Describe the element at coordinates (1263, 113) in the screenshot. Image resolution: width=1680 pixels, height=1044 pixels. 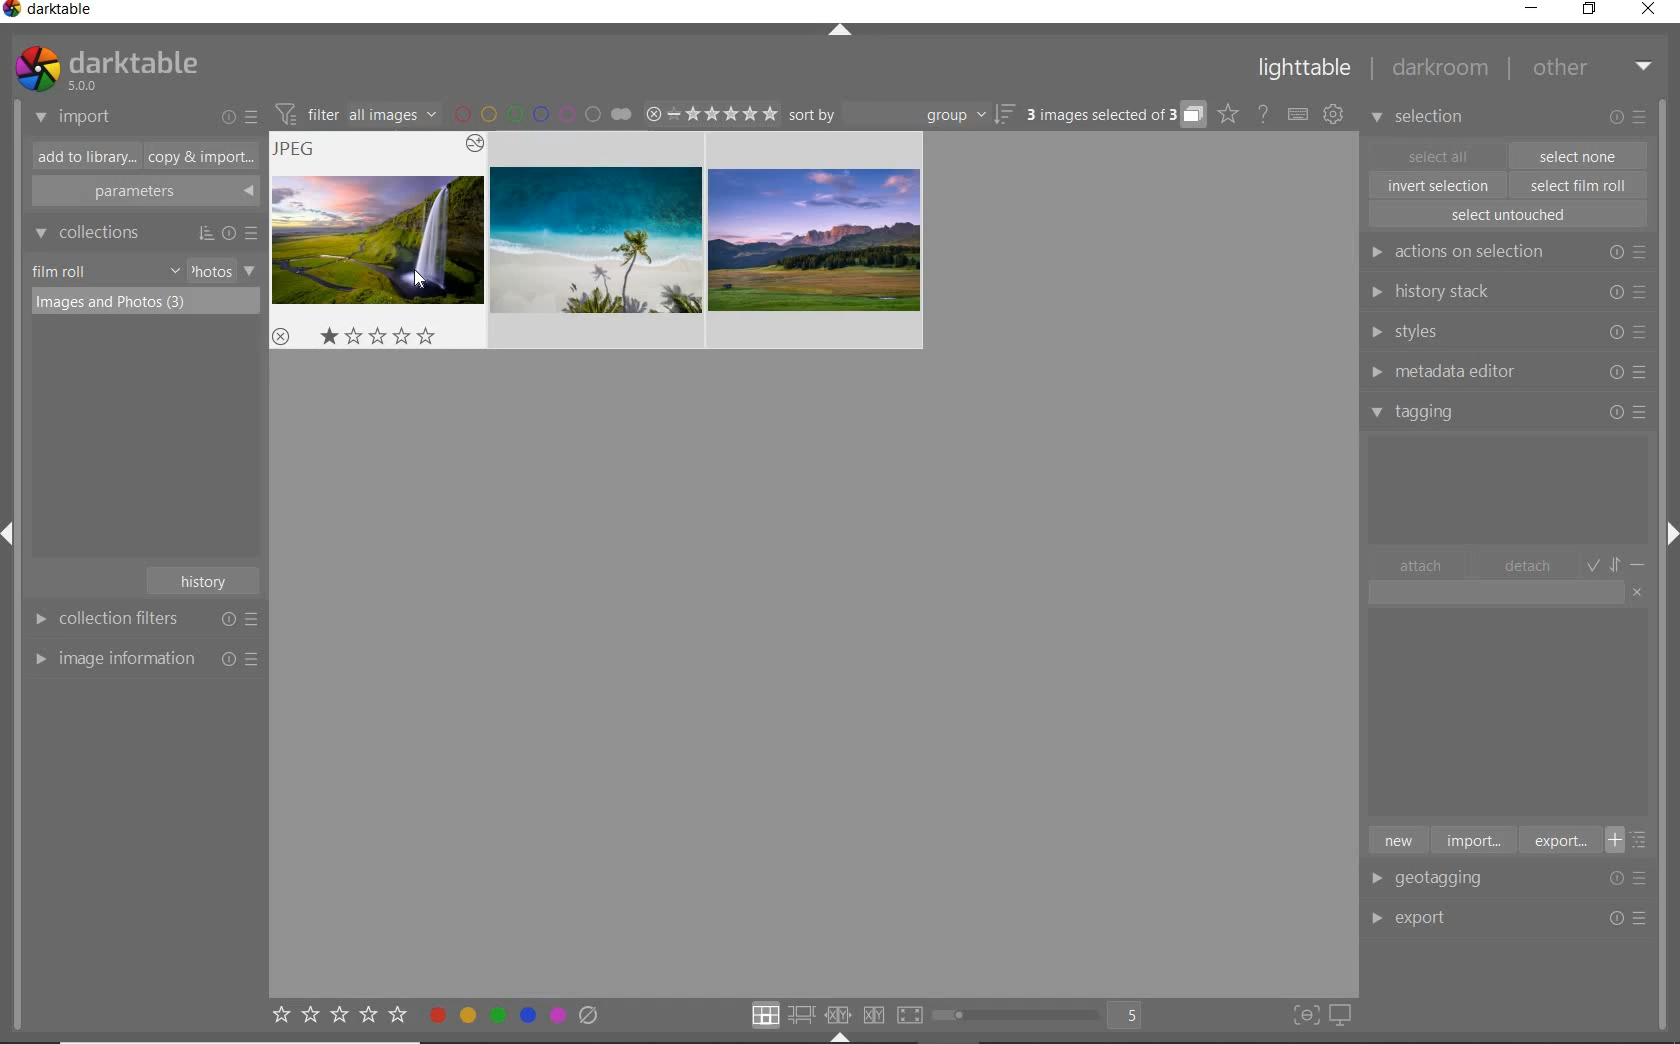
I see `help online` at that location.